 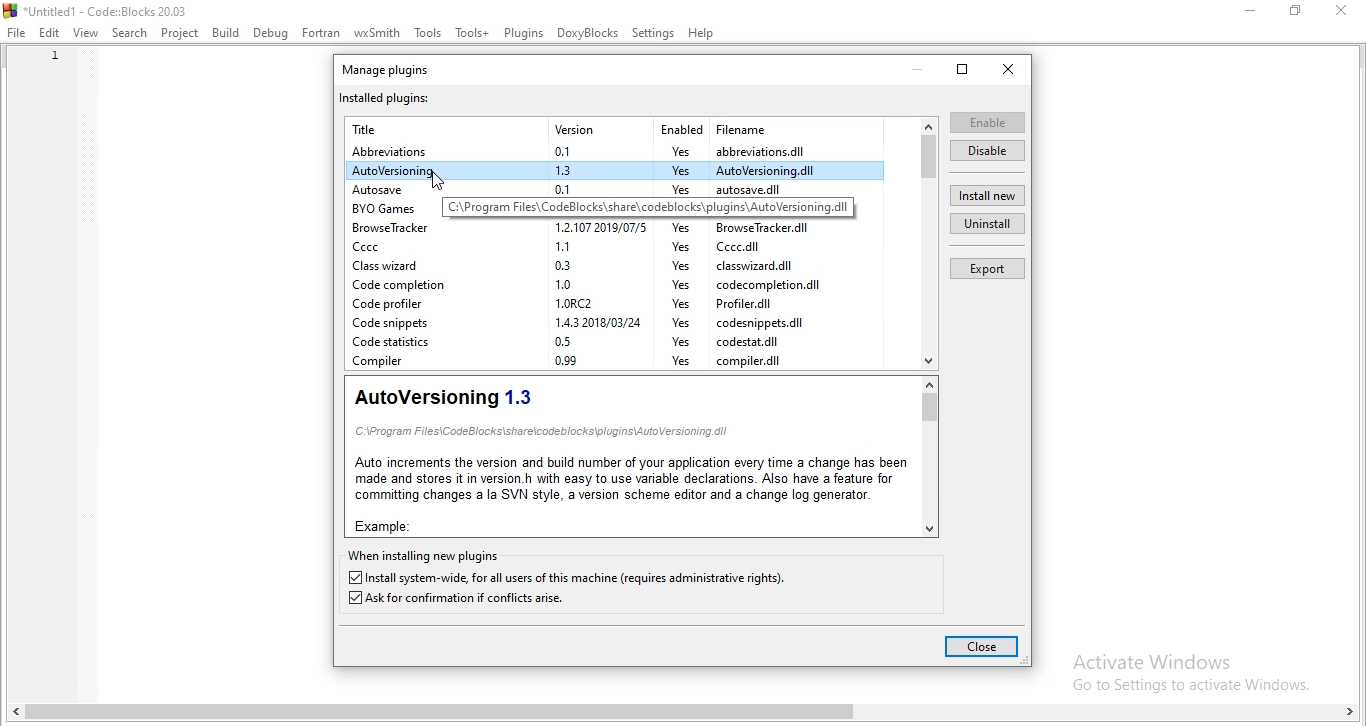 What do you see at coordinates (588, 32) in the screenshot?
I see `DoxyBlocks` at bounding box center [588, 32].